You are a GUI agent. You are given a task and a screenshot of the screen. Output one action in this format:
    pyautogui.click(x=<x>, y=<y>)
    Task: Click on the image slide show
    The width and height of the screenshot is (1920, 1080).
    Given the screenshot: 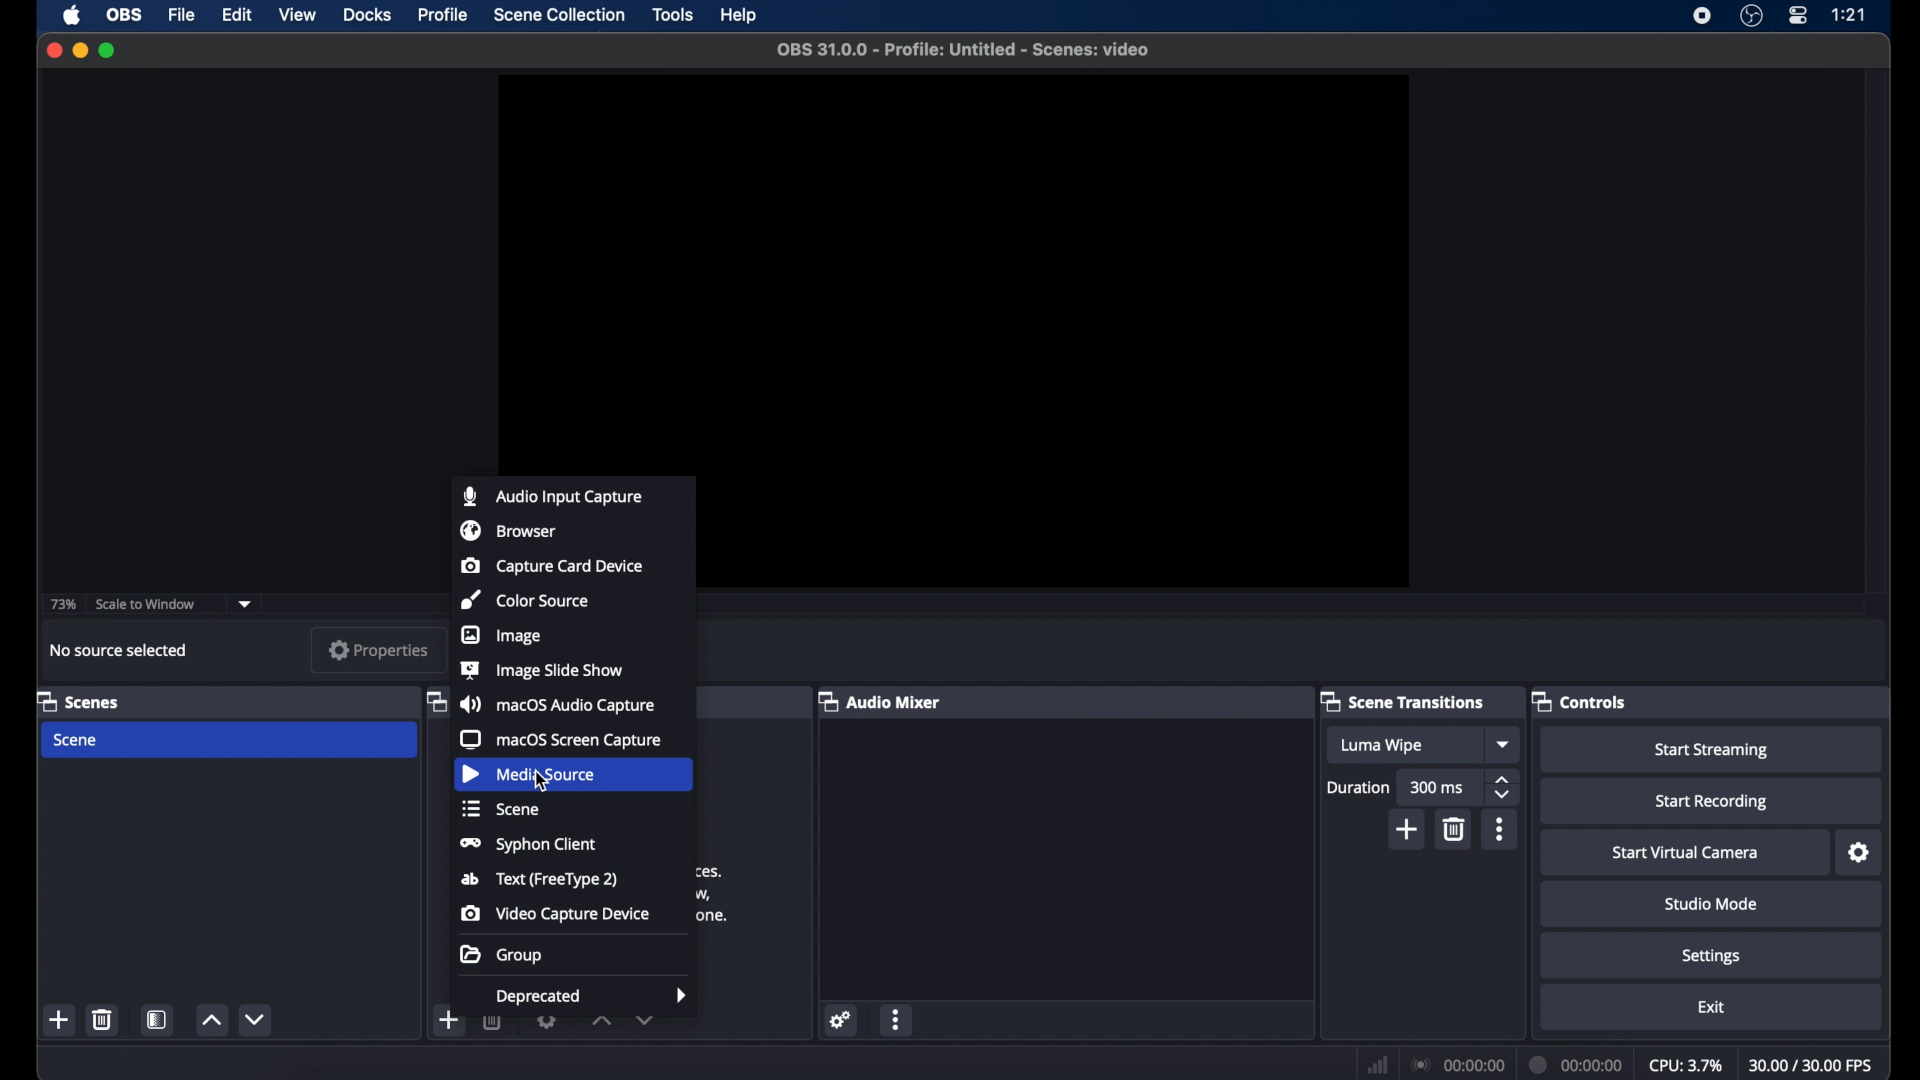 What is the action you would take?
    pyautogui.click(x=541, y=669)
    